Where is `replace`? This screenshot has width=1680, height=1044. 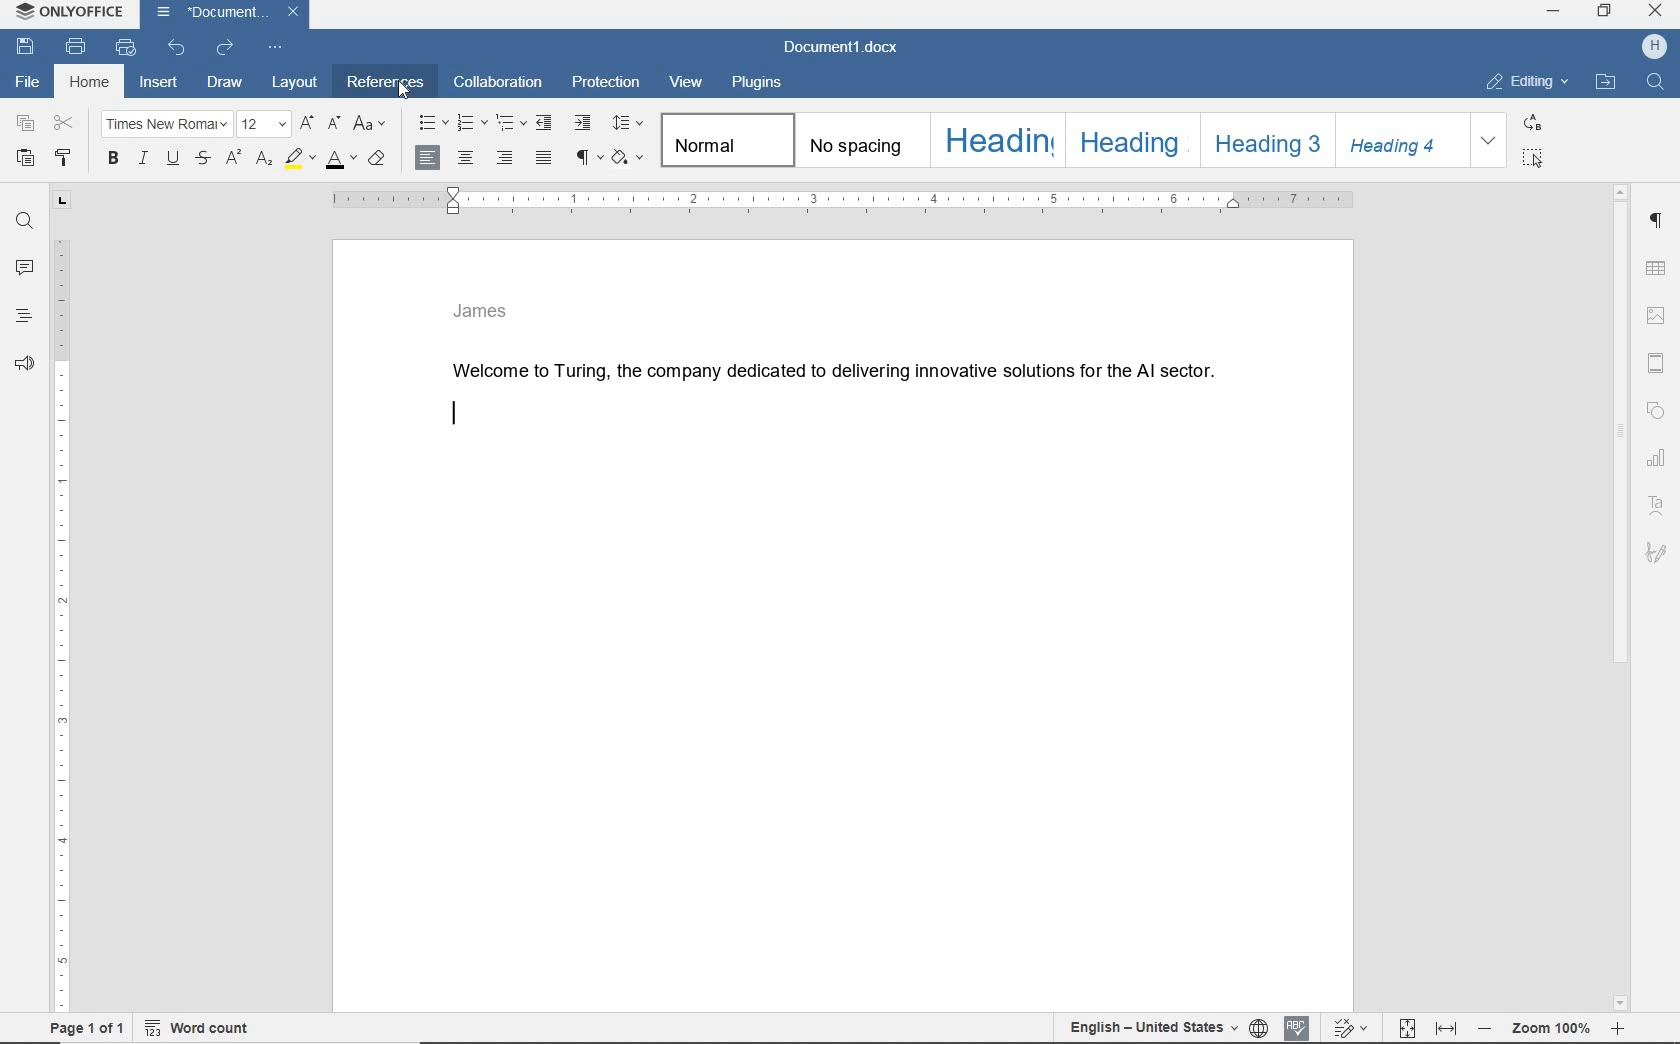 replace is located at coordinates (1533, 124).